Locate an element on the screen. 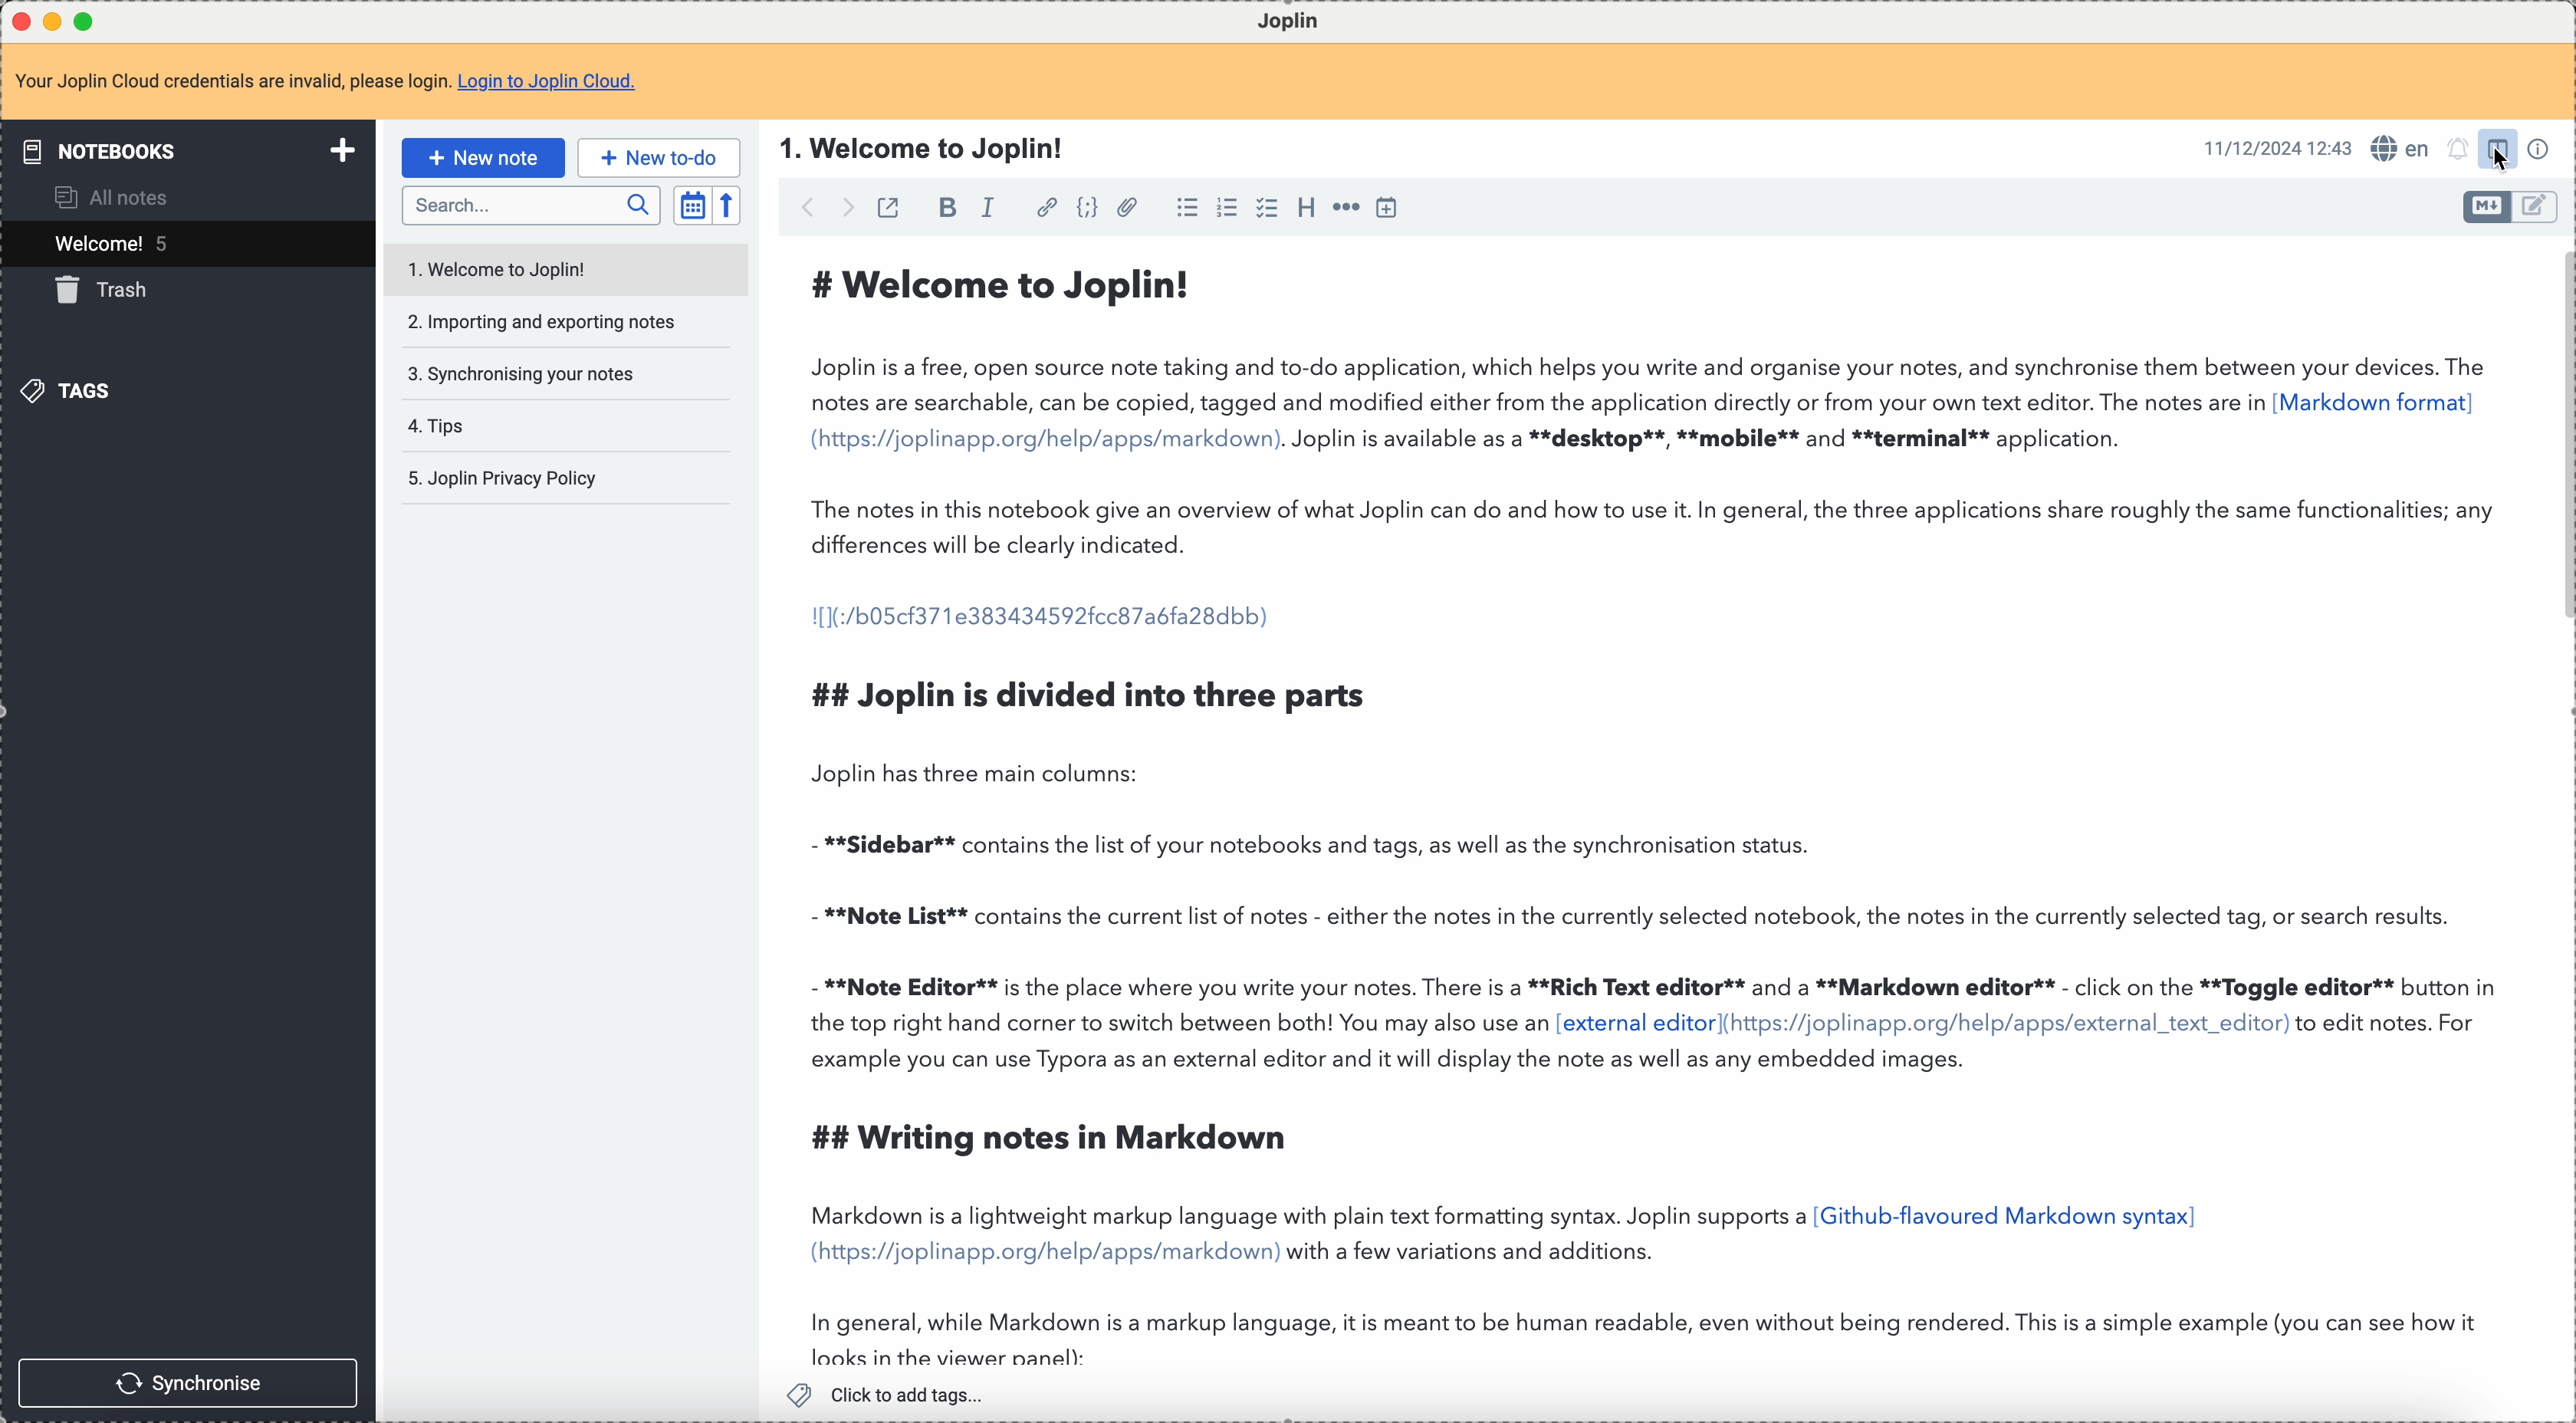 The height and width of the screenshot is (1423, 2576). Joplin has three main columns: is located at coordinates (984, 771).